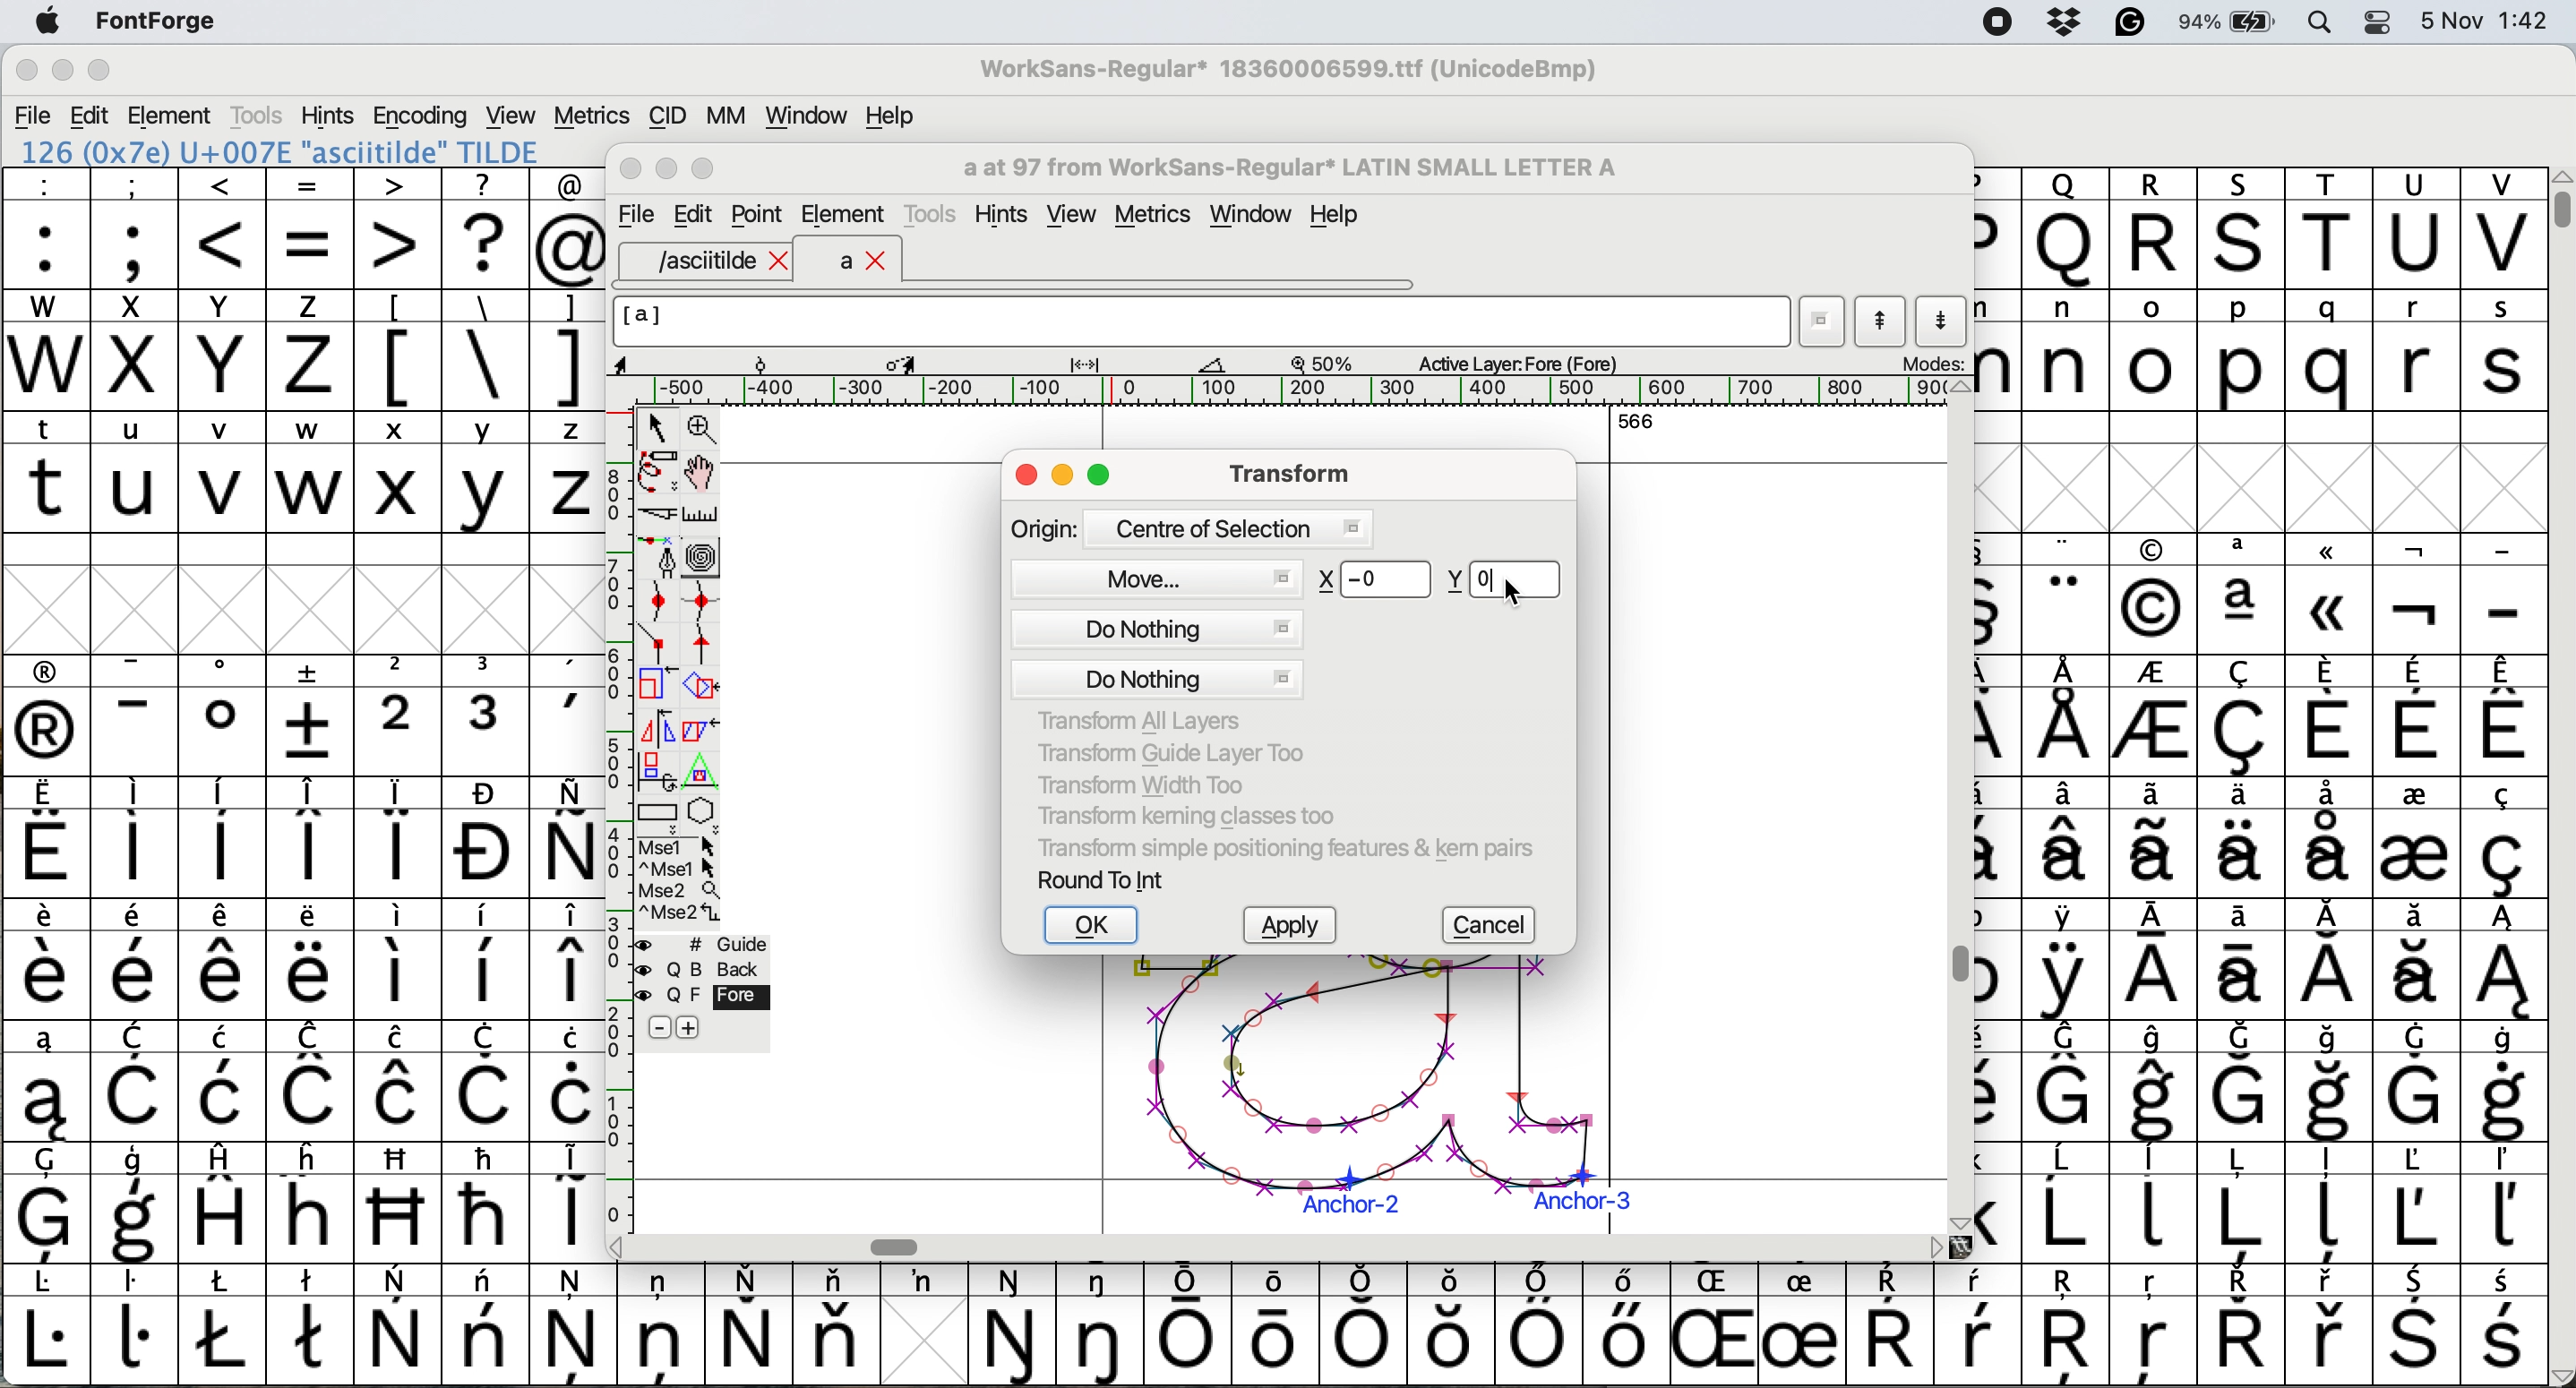 The height and width of the screenshot is (1388, 2576). Describe the element at coordinates (228, 1081) in the screenshot. I see `symbol` at that location.